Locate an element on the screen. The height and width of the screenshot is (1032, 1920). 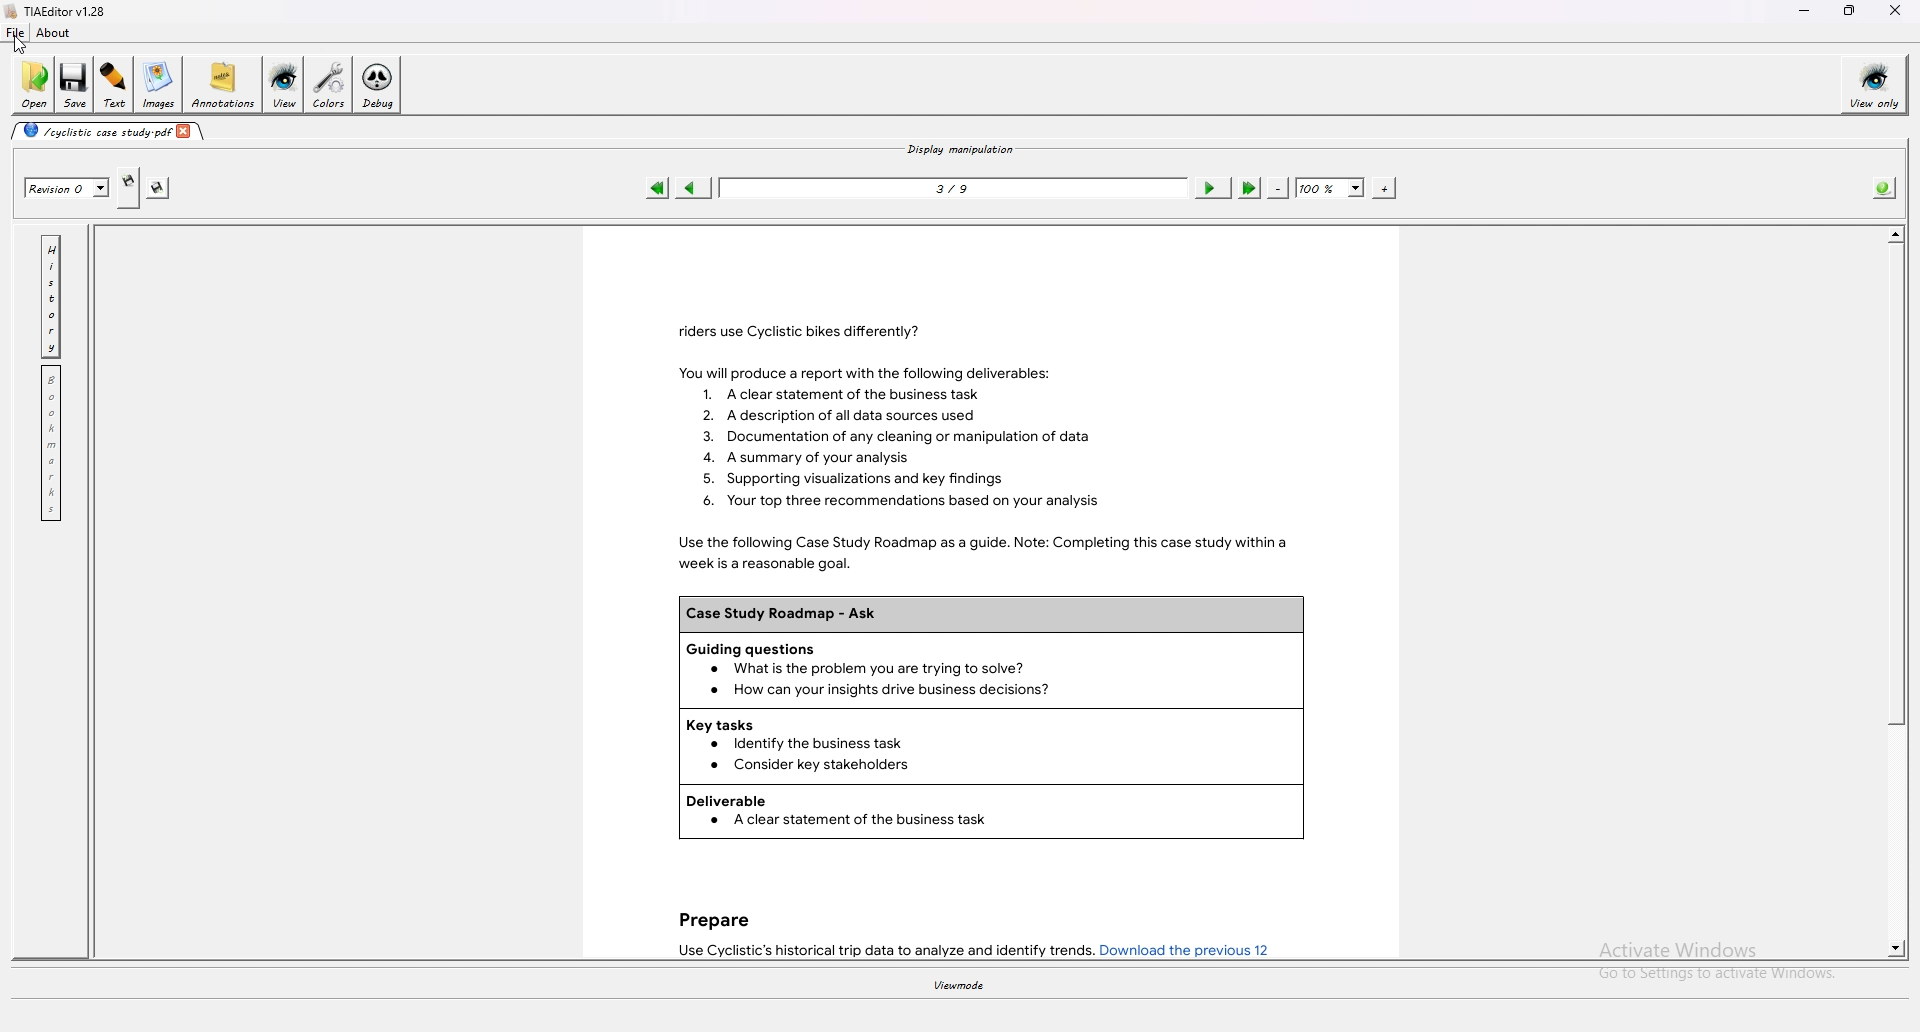
scroll down is located at coordinates (1897, 947).